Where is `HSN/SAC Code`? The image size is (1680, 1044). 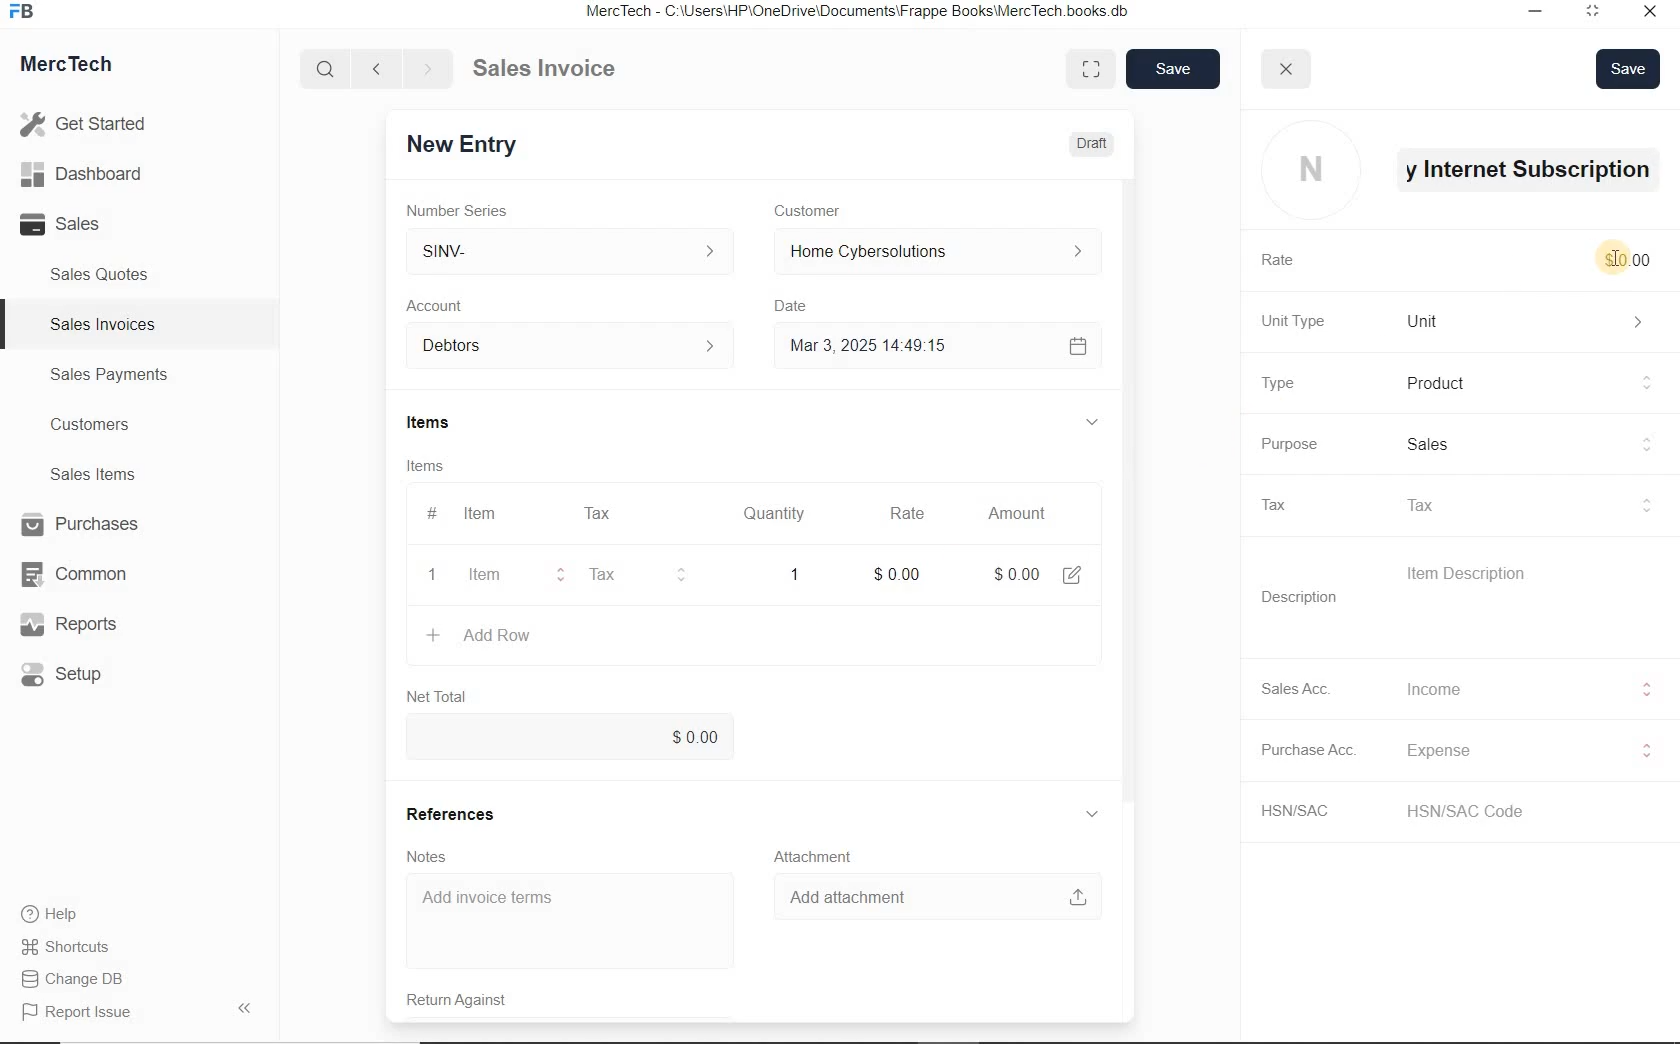 HSN/SAC Code is located at coordinates (1484, 810).